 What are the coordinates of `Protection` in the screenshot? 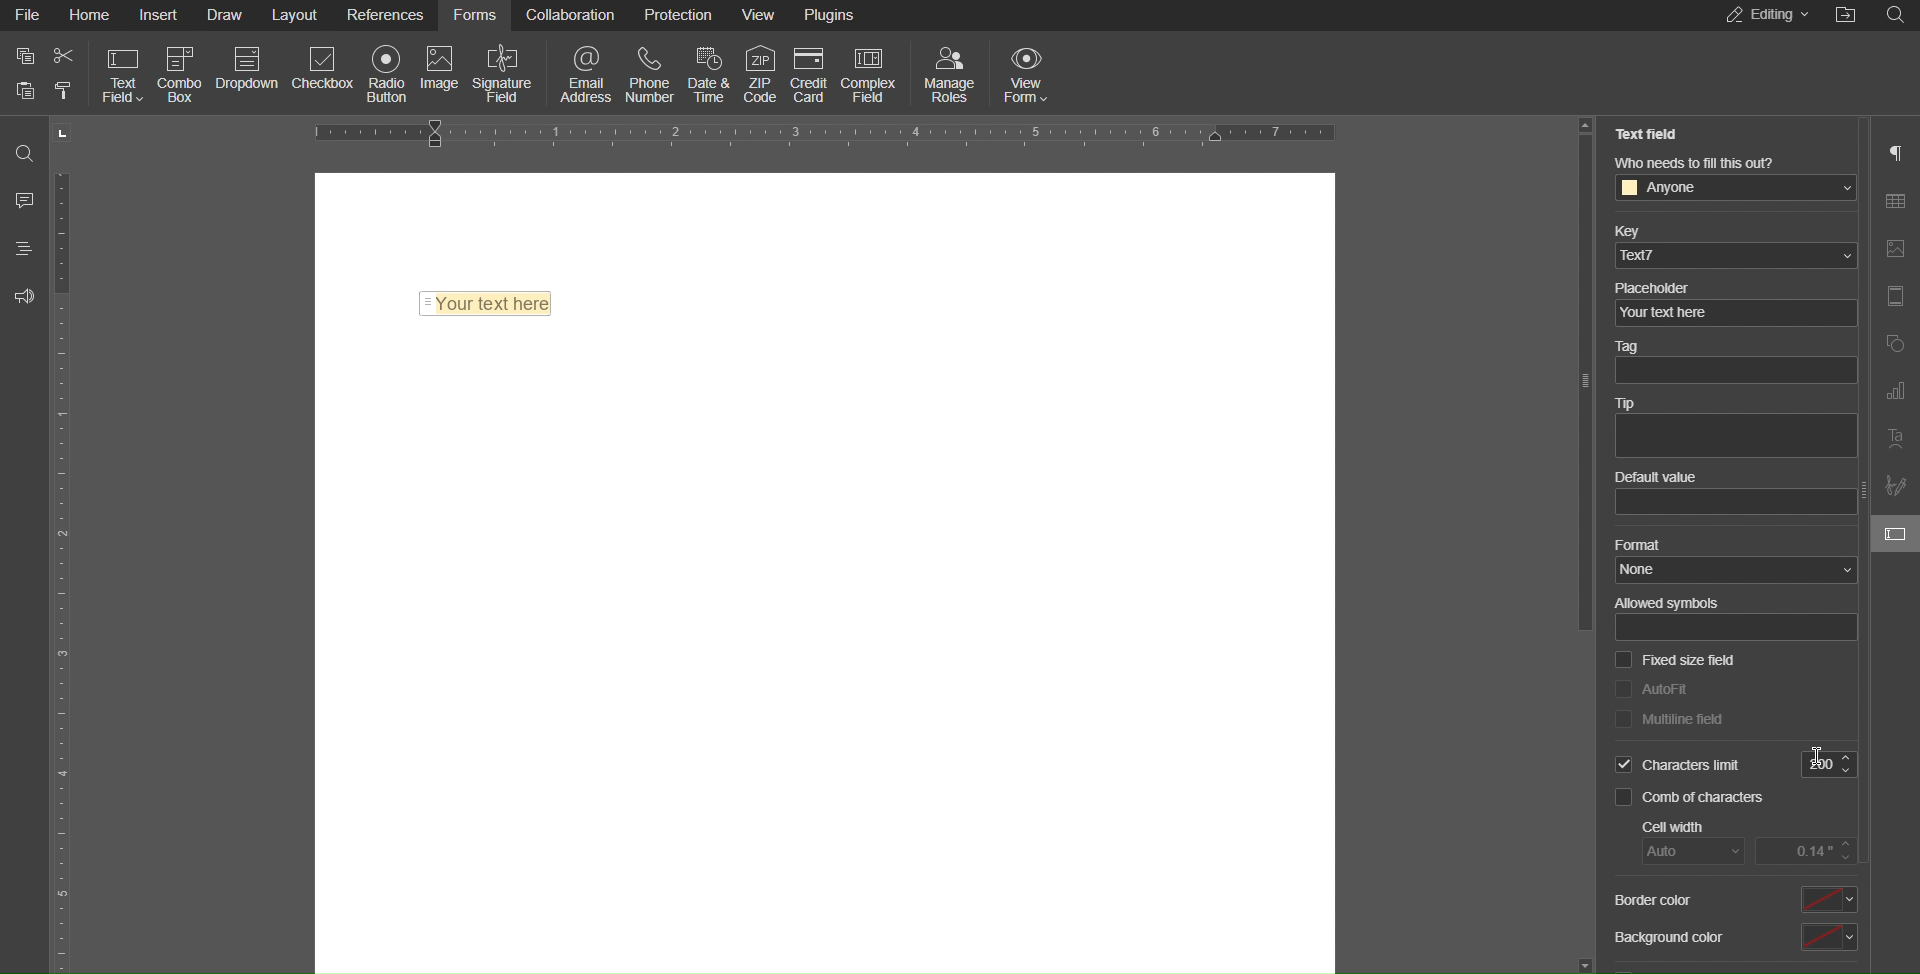 It's located at (675, 13).